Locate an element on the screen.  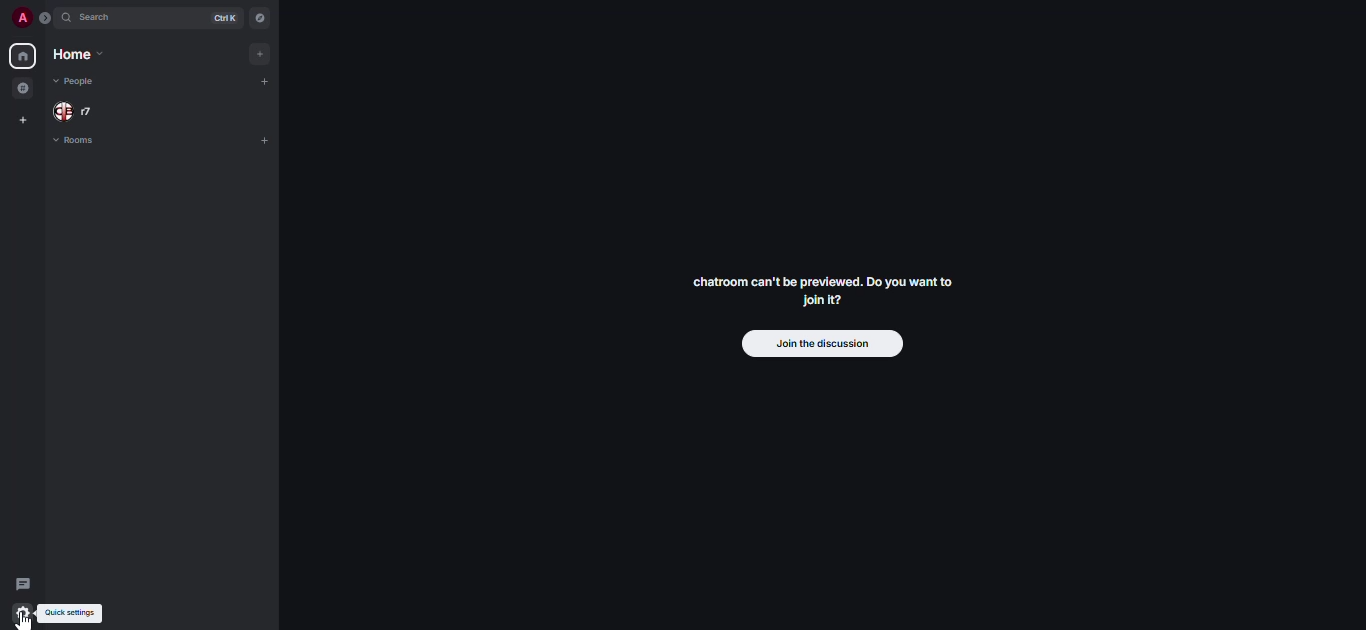
grouped room in space is located at coordinates (23, 88).